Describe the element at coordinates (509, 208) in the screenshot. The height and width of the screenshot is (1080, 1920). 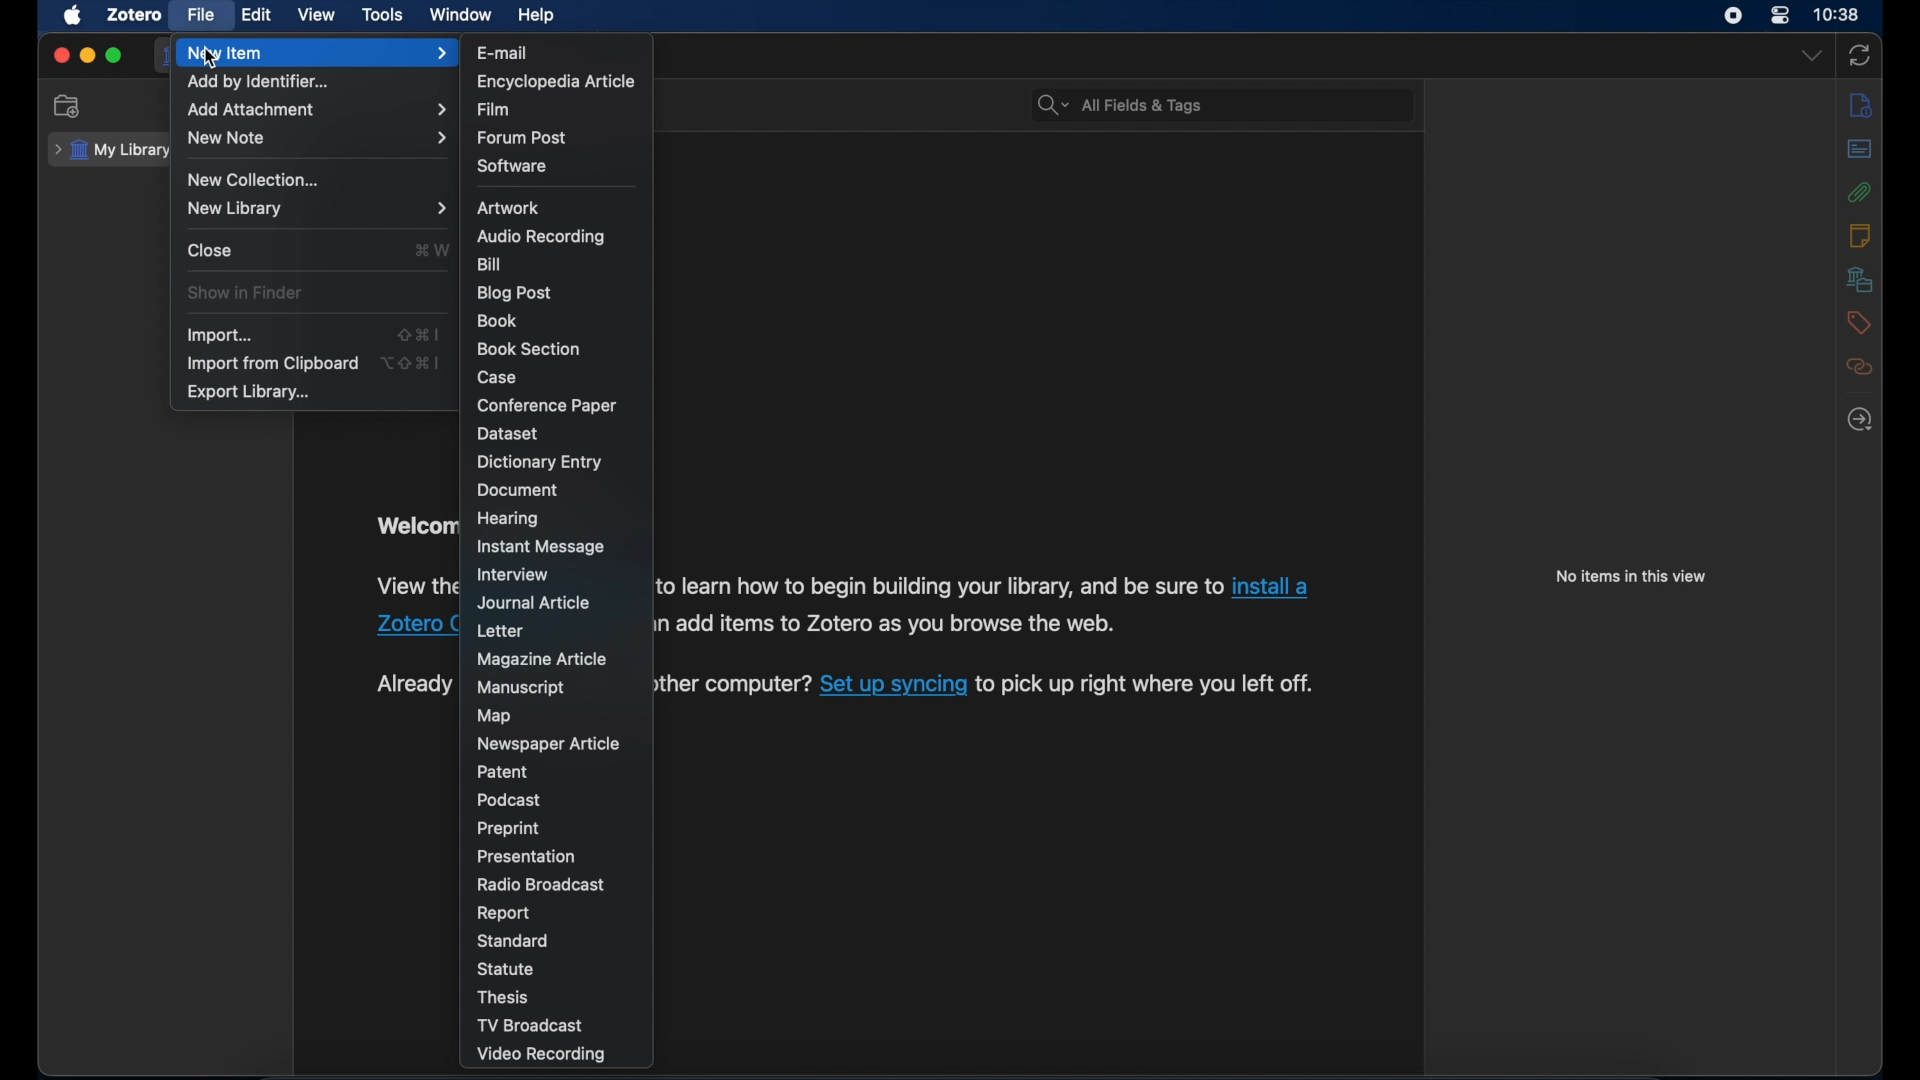
I see `artwork` at that location.